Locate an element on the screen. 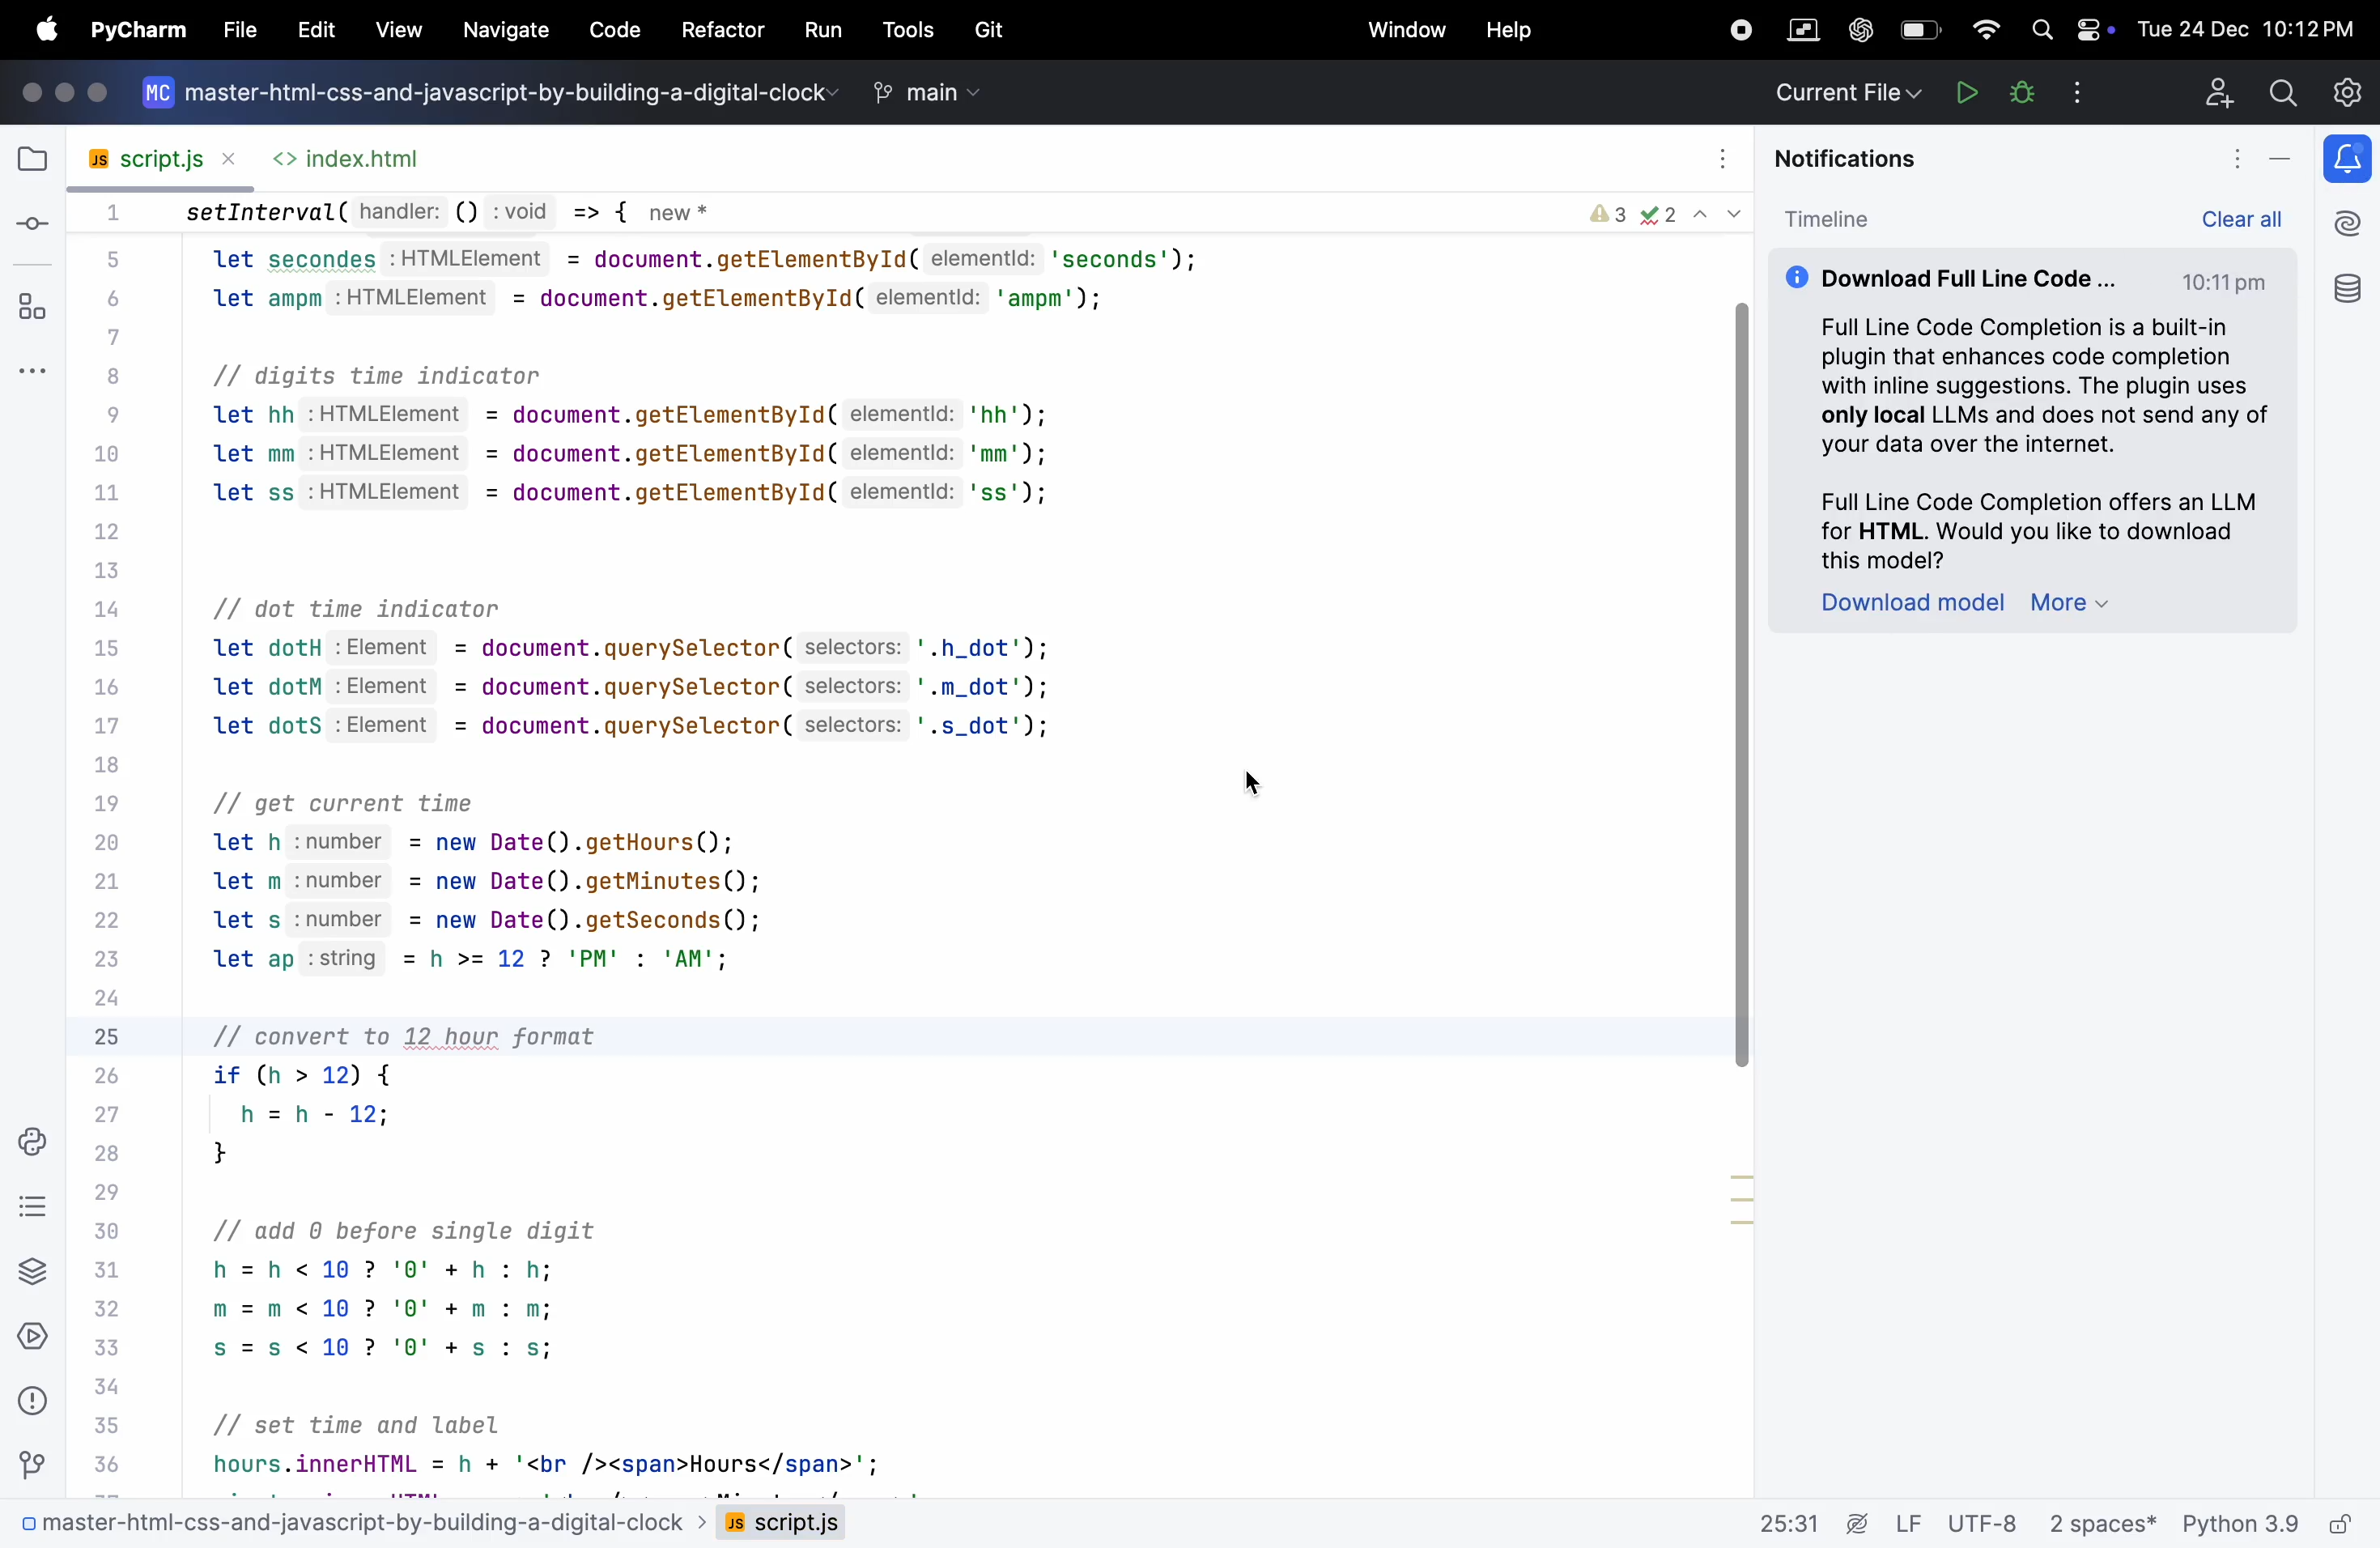 The width and height of the screenshot is (2380, 1548). 10:11pm is located at coordinates (2228, 281).